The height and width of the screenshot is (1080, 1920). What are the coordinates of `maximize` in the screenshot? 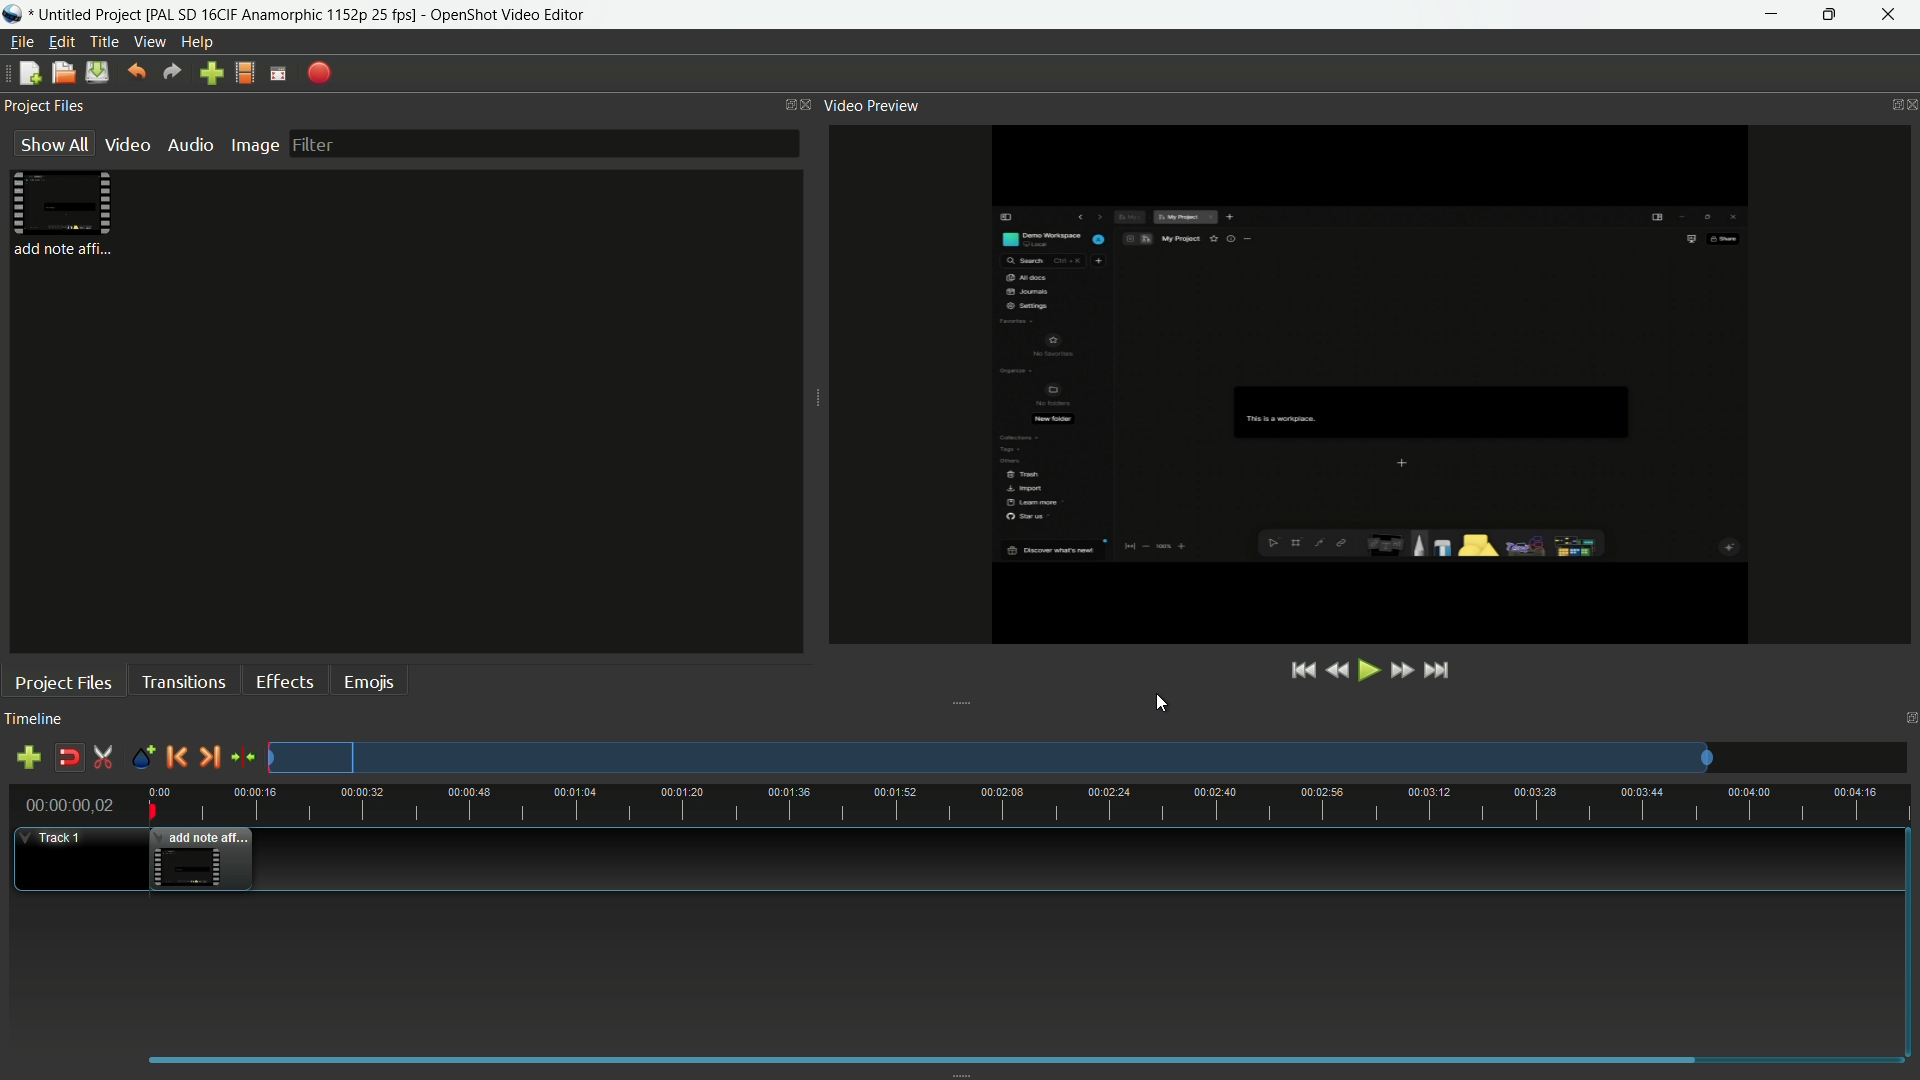 It's located at (1831, 15).